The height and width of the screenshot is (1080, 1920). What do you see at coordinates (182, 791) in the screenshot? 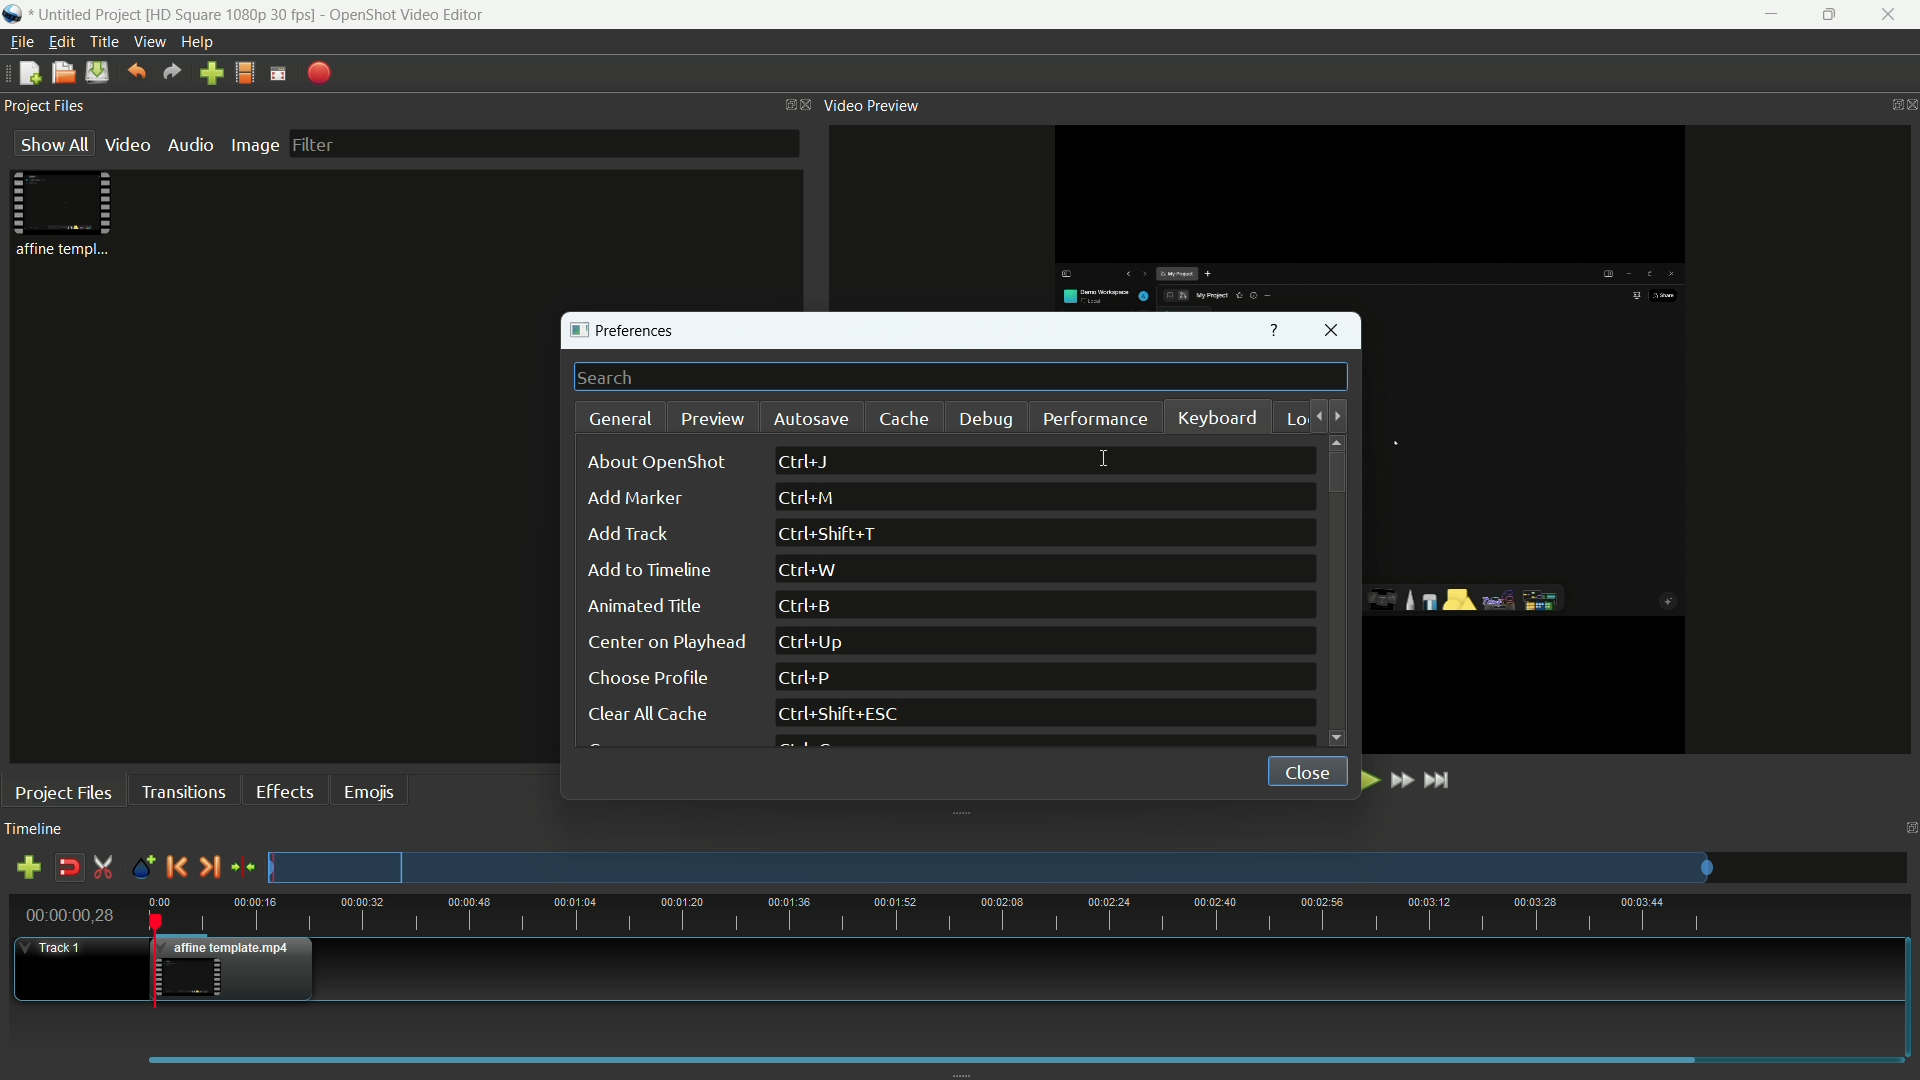
I see `transitions` at bounding box center [182, 791].